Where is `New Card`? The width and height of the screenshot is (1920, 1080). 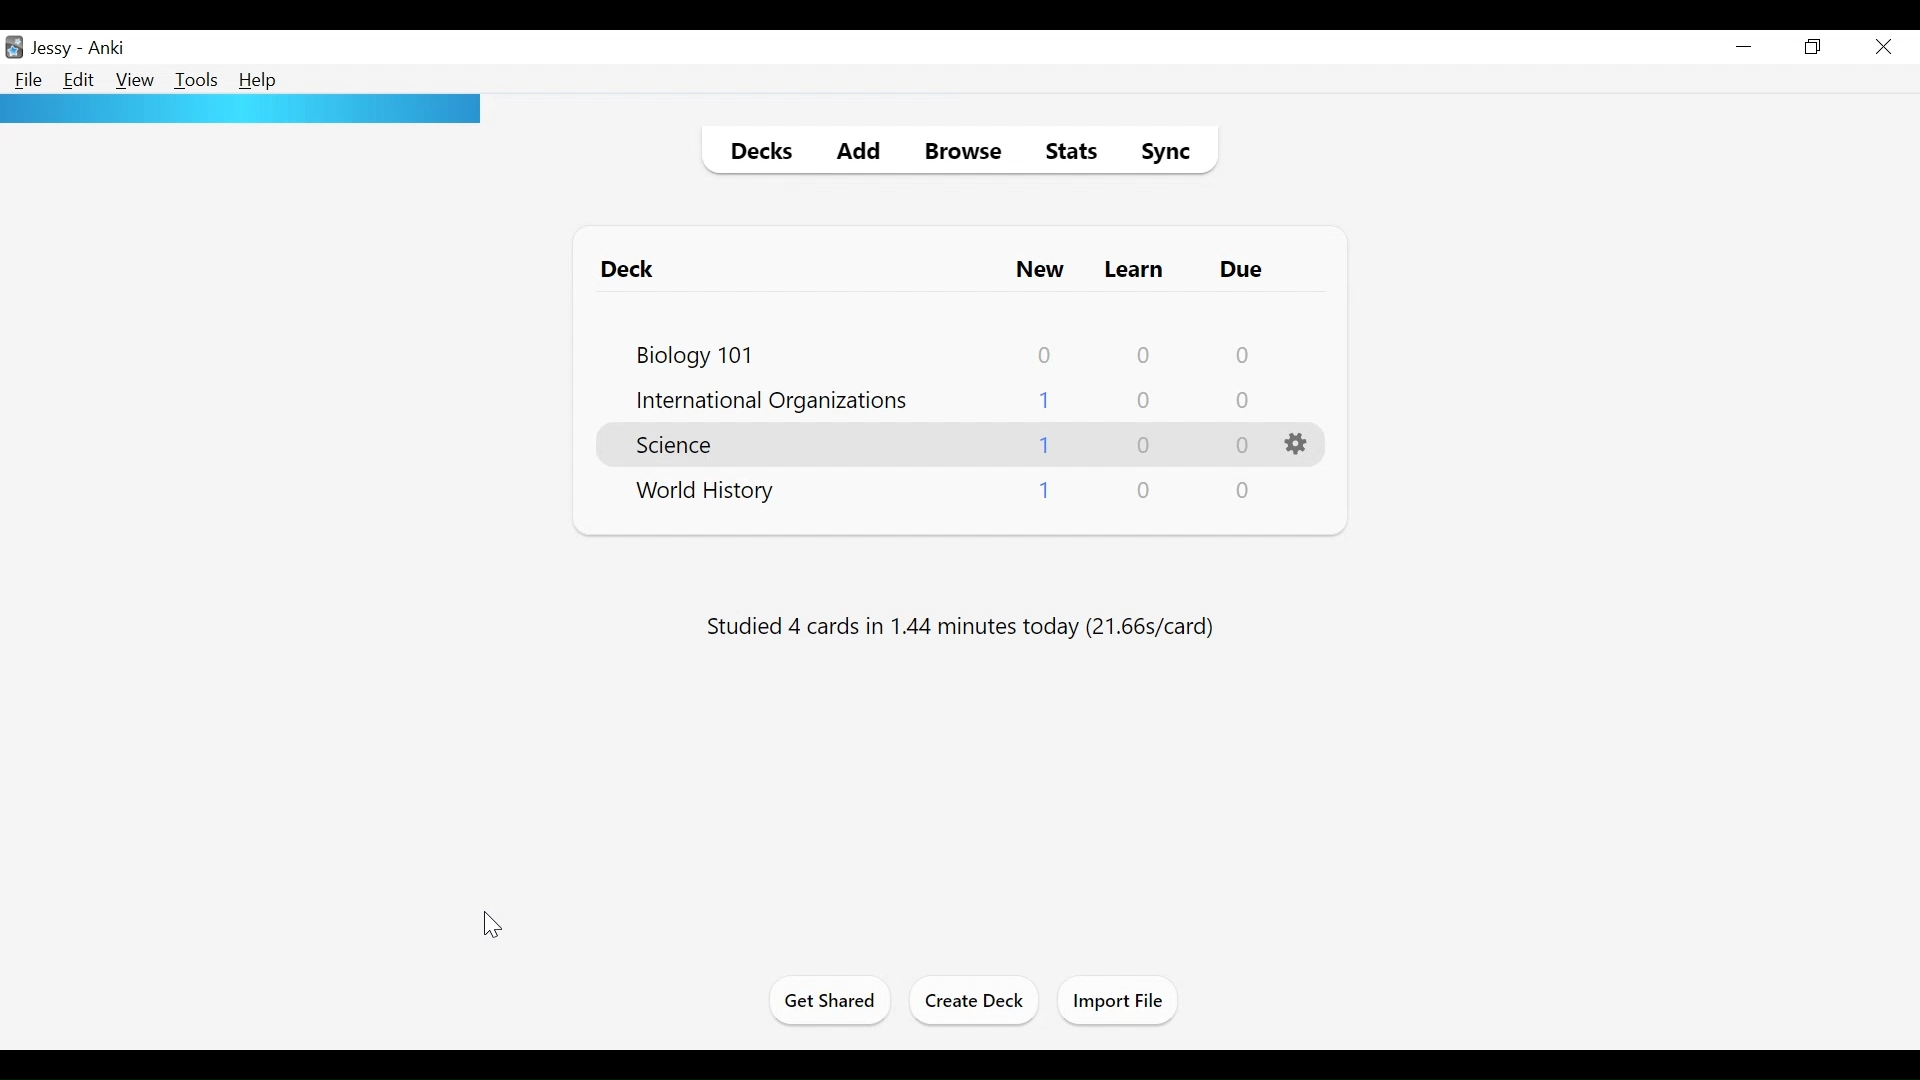 New Card is located at coordinates (1039, 271).